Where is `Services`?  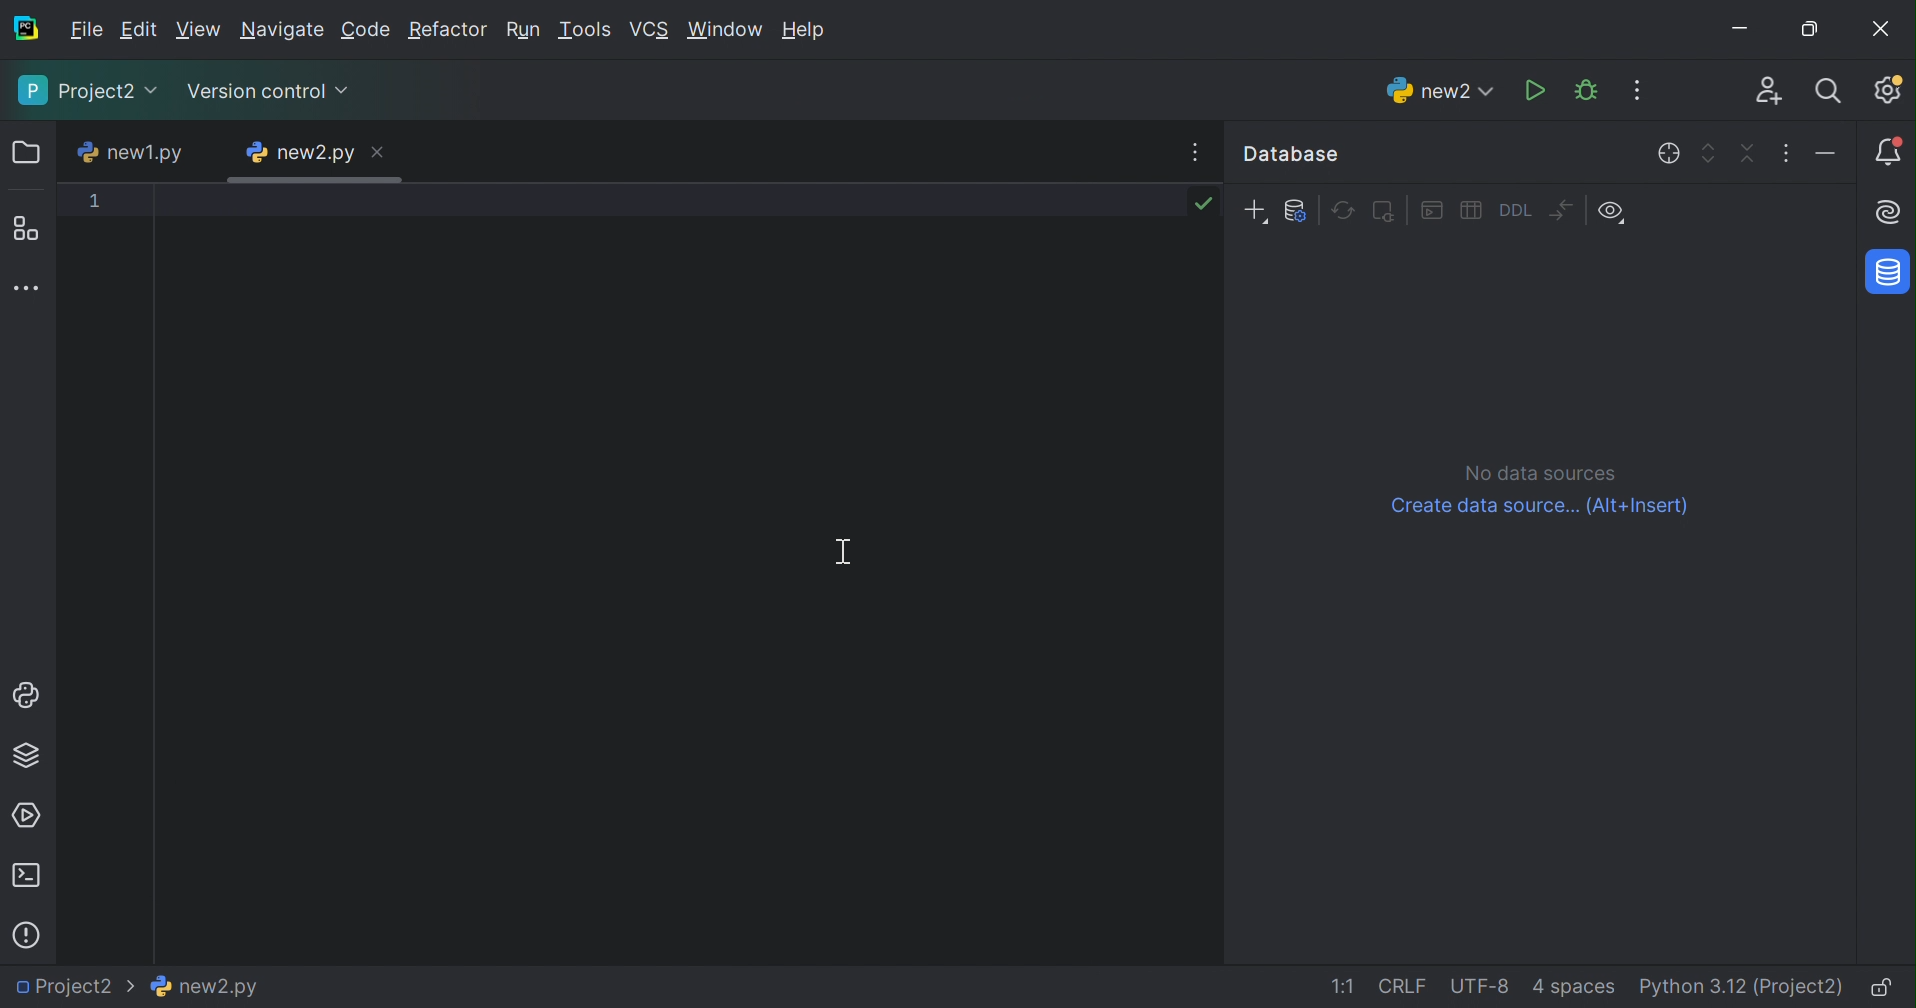
Services is located at coordinates (26, 818).